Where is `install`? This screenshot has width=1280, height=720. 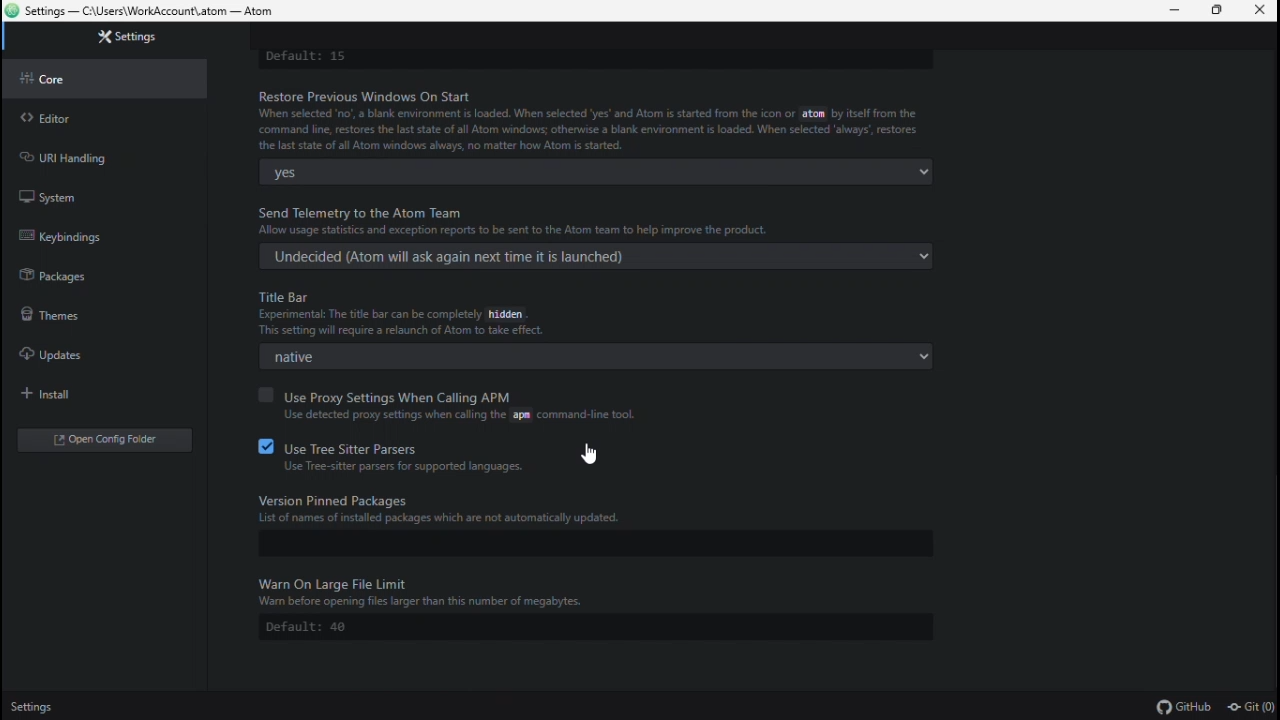
install is located at coordinates (87, 396).